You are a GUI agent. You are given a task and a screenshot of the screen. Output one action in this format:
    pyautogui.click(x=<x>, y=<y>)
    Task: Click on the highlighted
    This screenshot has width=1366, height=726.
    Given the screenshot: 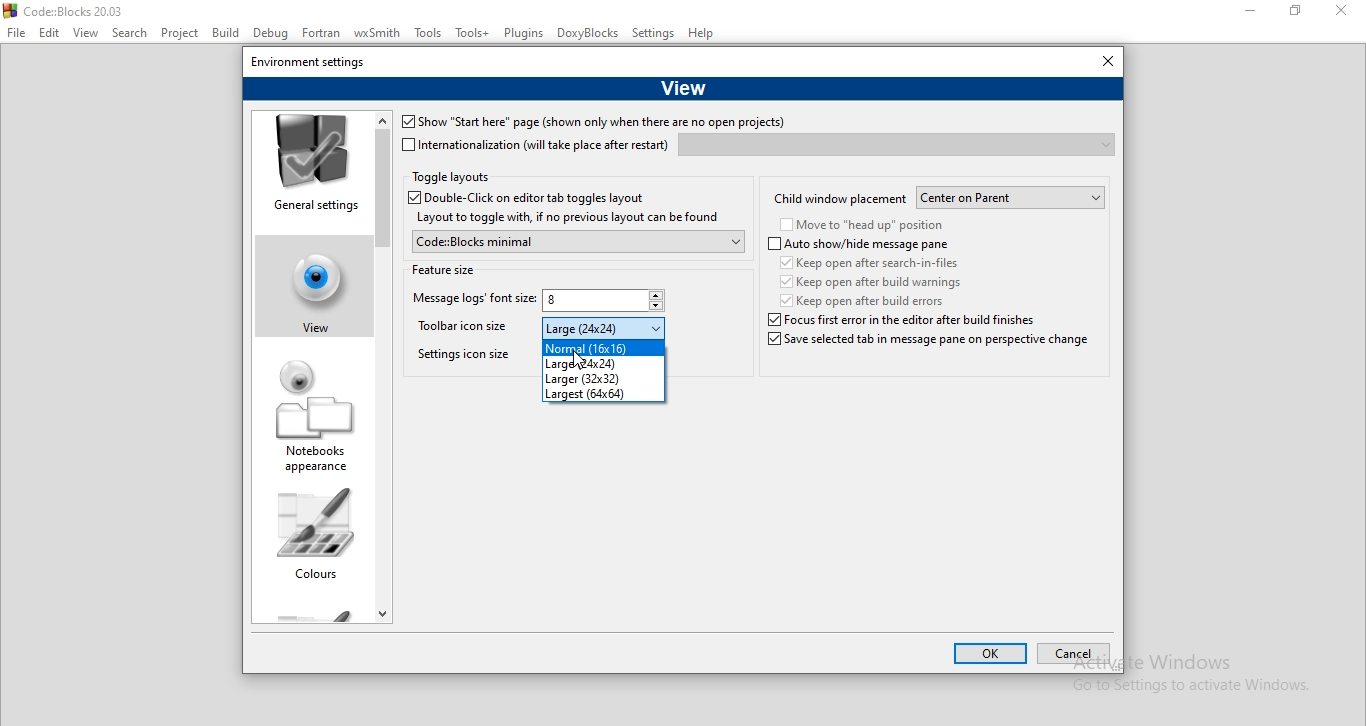 What is the action you would take?
    pyautogui.click(x=308, y=282)
    